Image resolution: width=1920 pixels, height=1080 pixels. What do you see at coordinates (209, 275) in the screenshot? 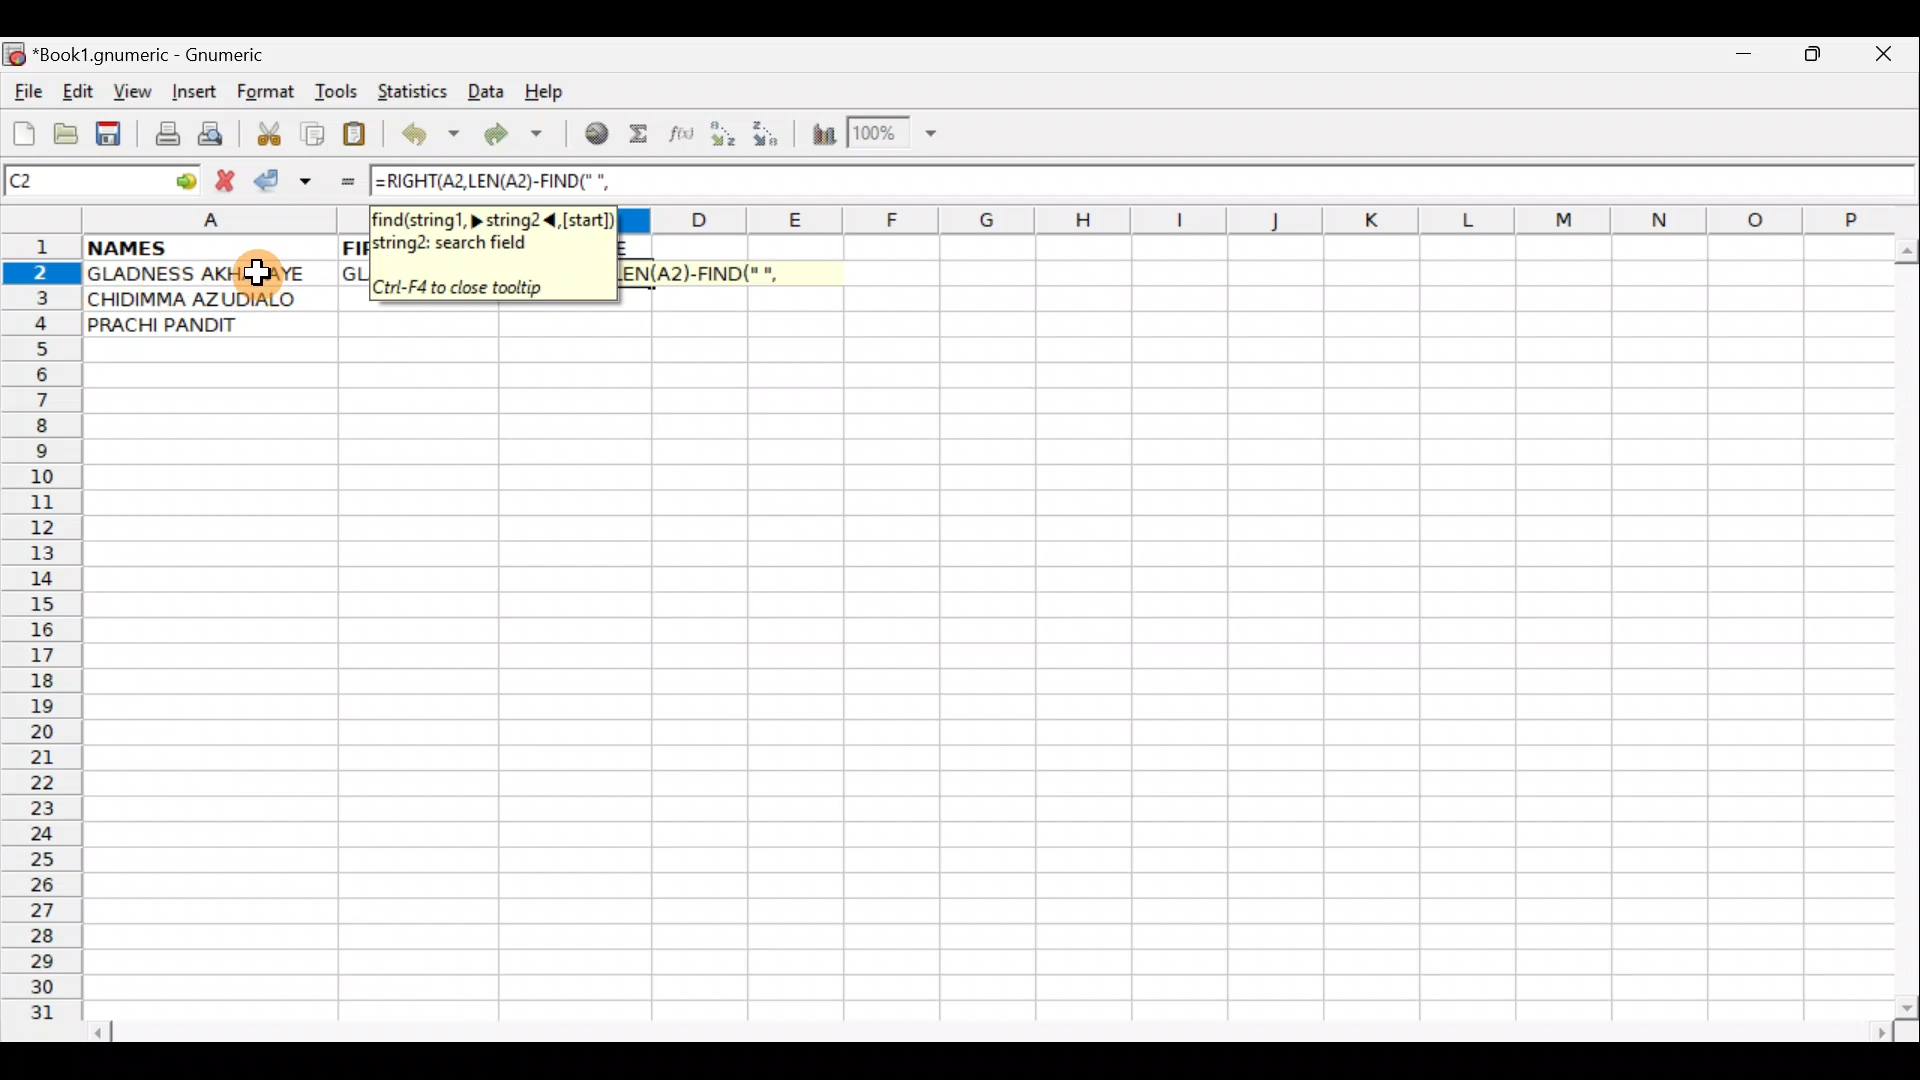
I see `GLADNESS AKHARAYE` at bounding box center [209, 275].